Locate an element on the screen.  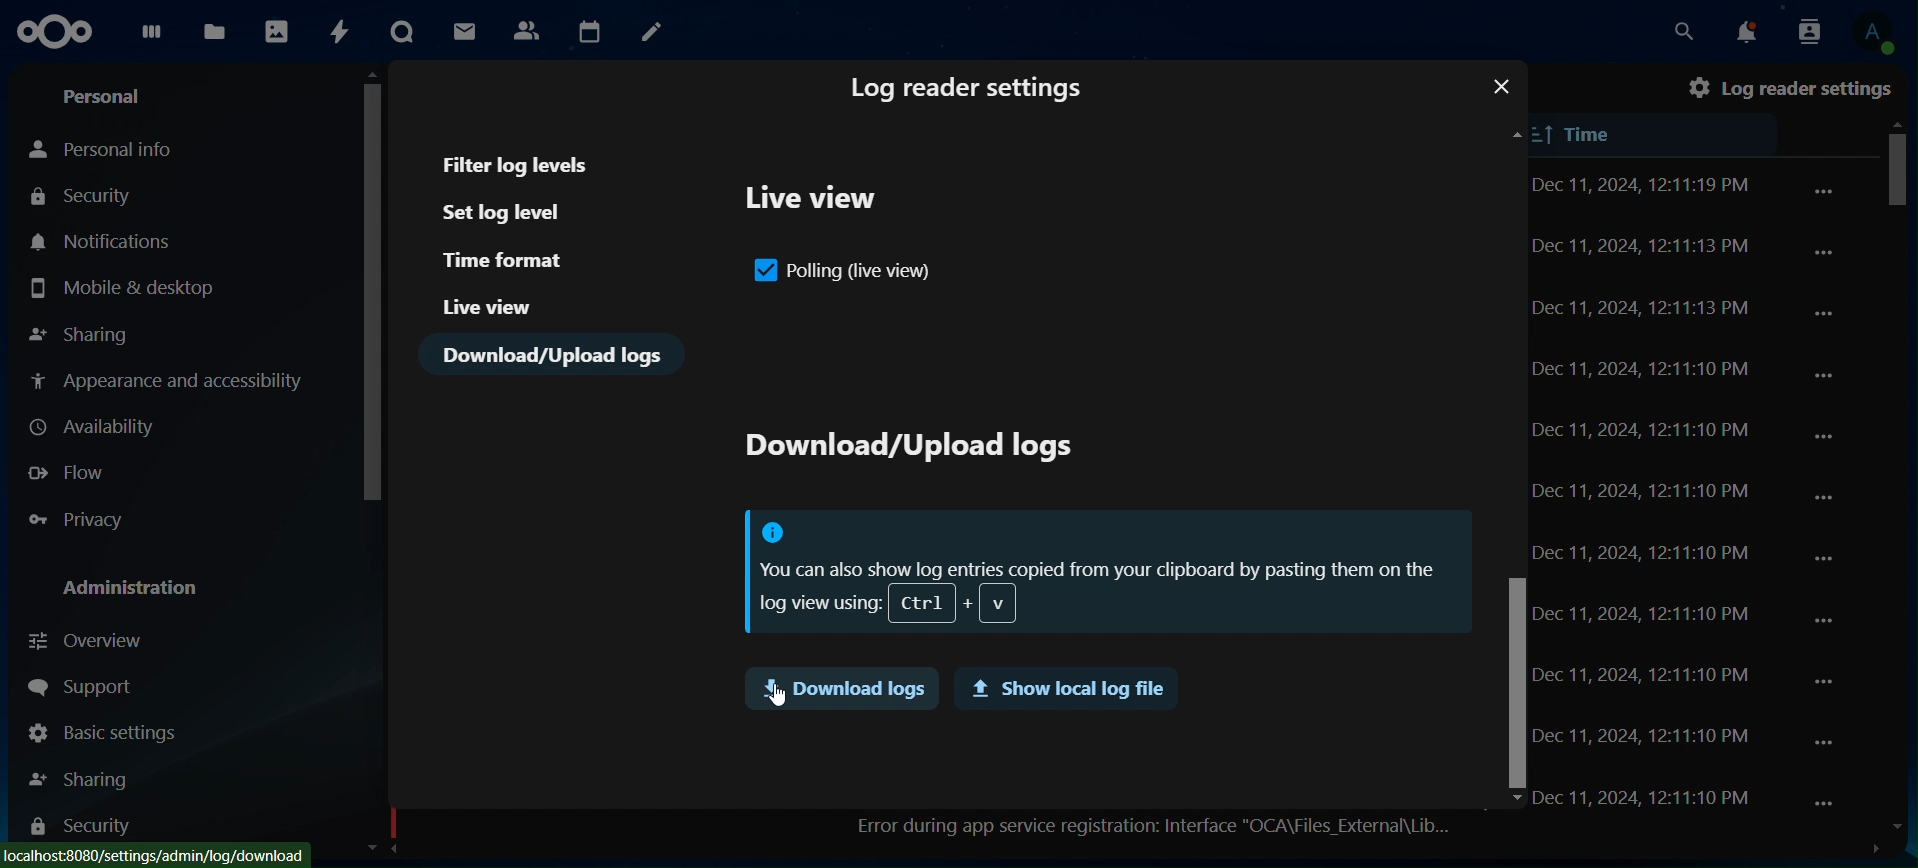
close is located at coordinates (1501, 87).